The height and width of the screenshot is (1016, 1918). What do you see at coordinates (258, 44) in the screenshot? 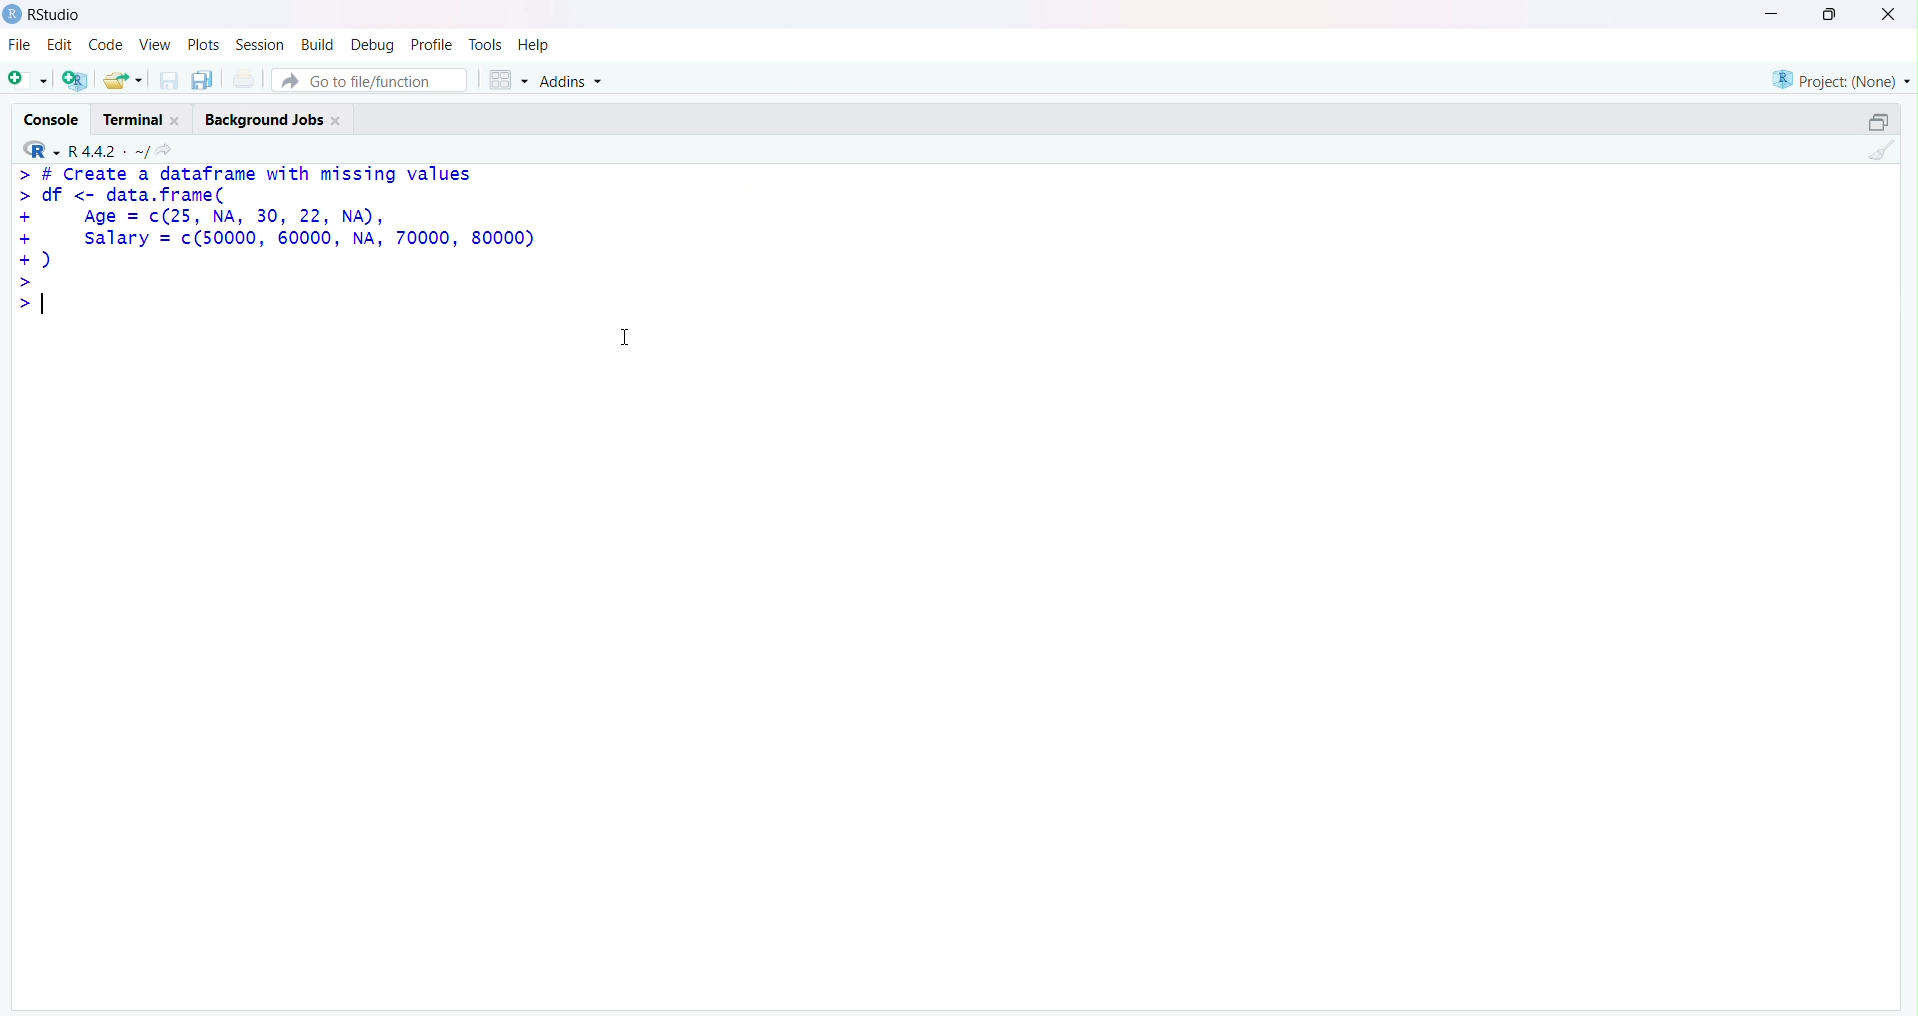
I see `Session` at bounding box center [258, 44].